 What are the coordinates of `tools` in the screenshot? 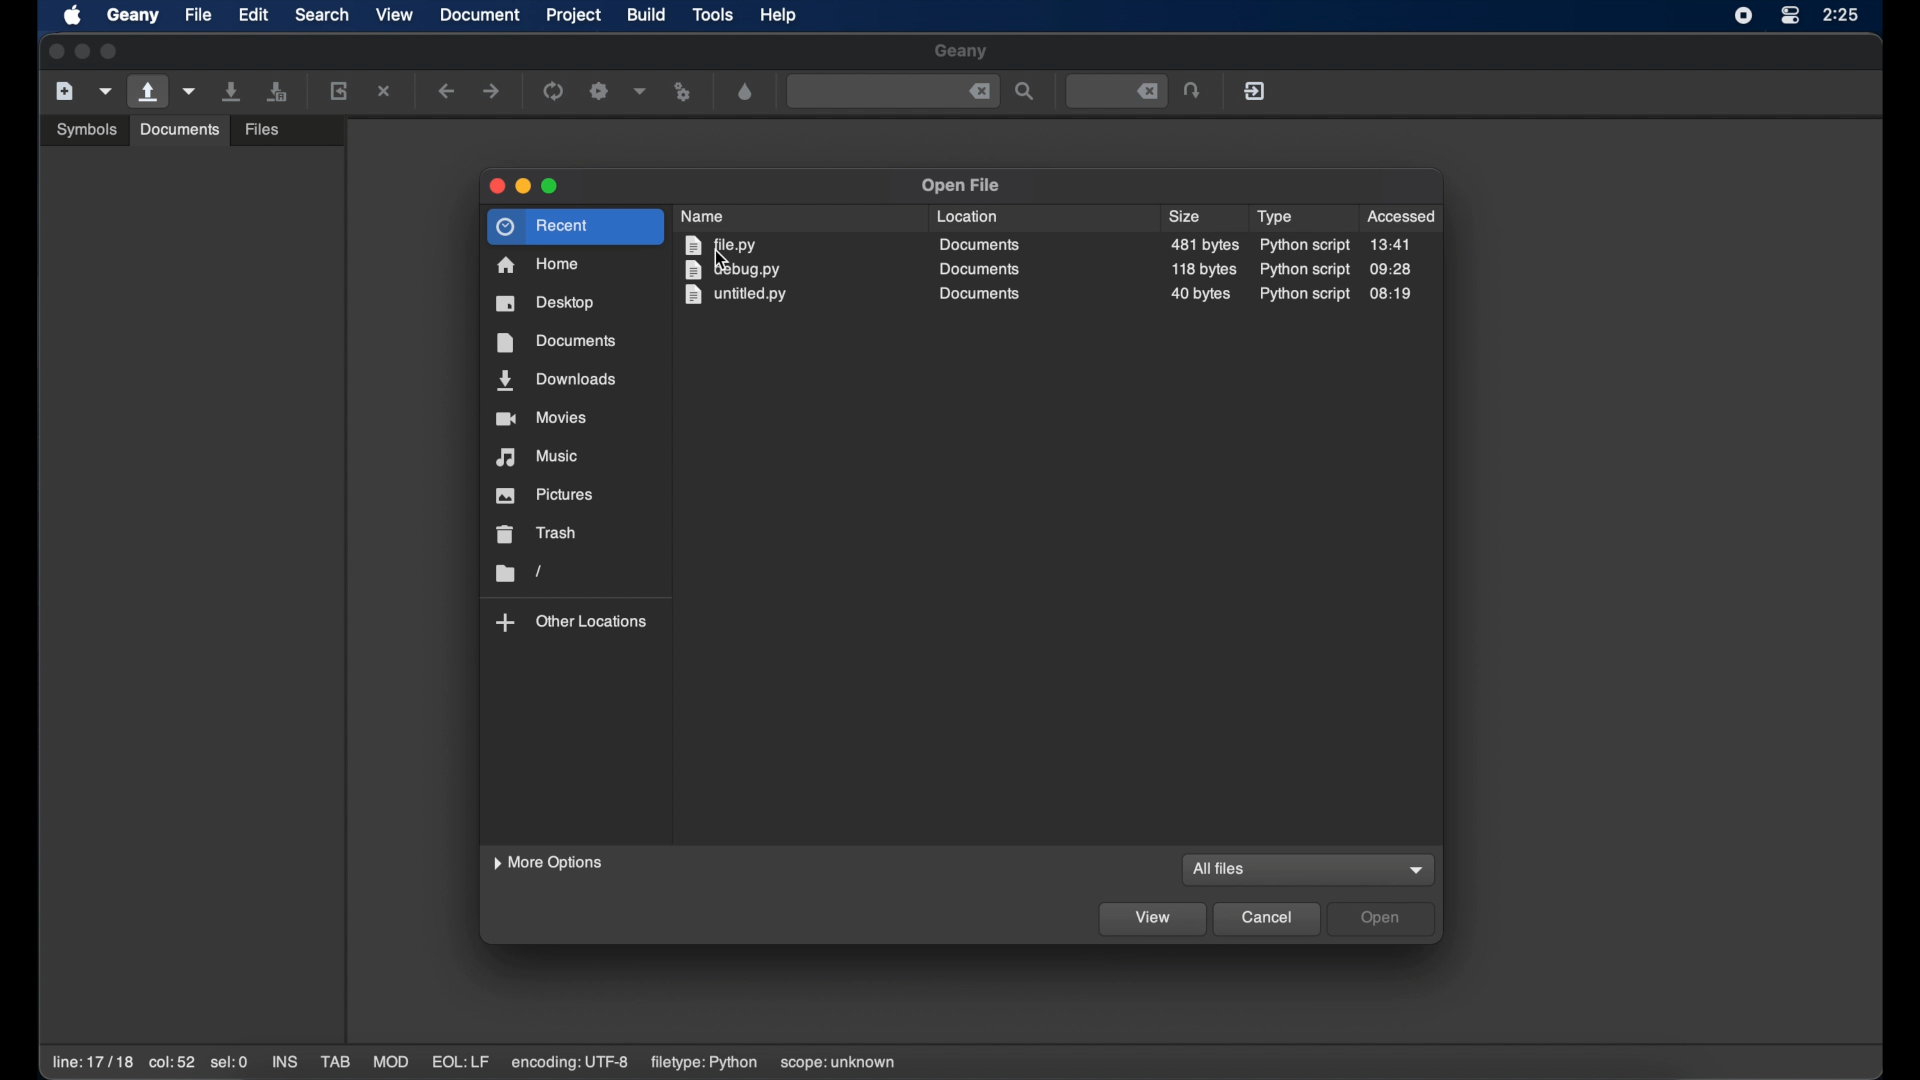 It's located at (713, 14).